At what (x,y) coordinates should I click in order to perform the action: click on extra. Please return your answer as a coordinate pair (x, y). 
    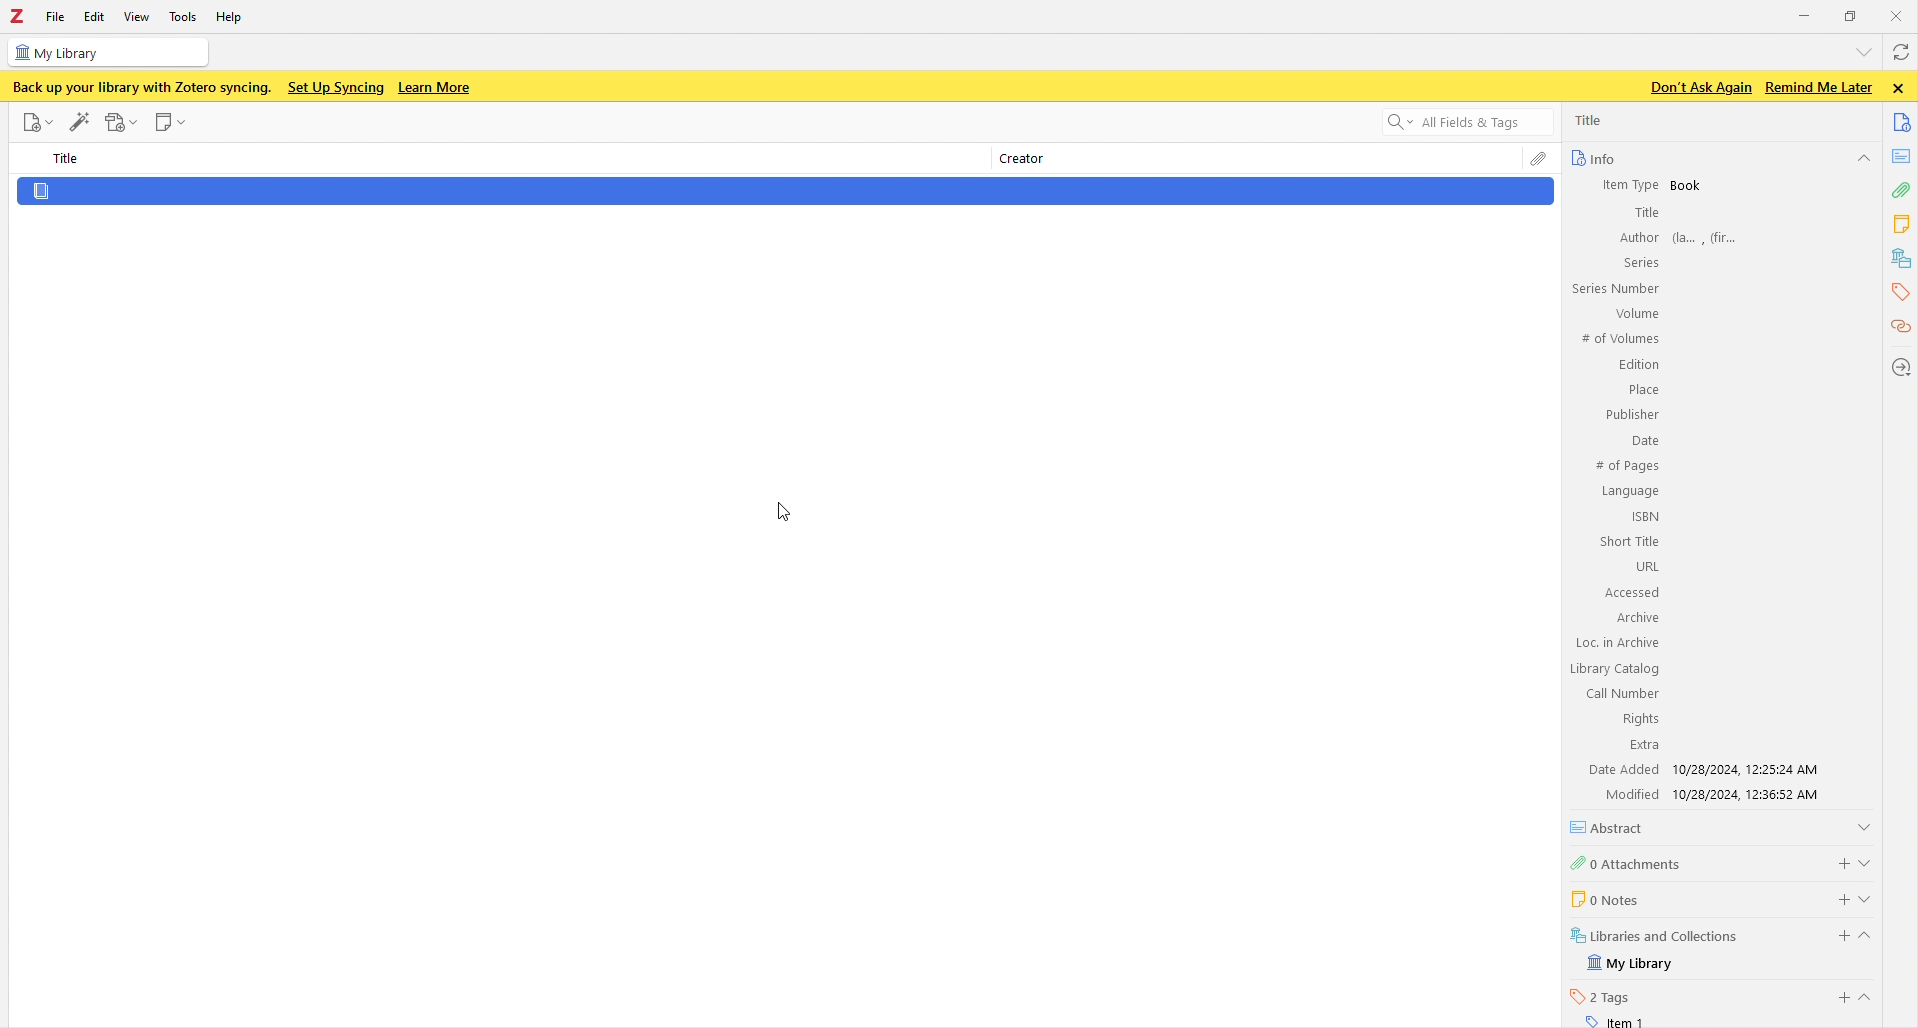
    Looking at the image, I should click on (1644, 746).